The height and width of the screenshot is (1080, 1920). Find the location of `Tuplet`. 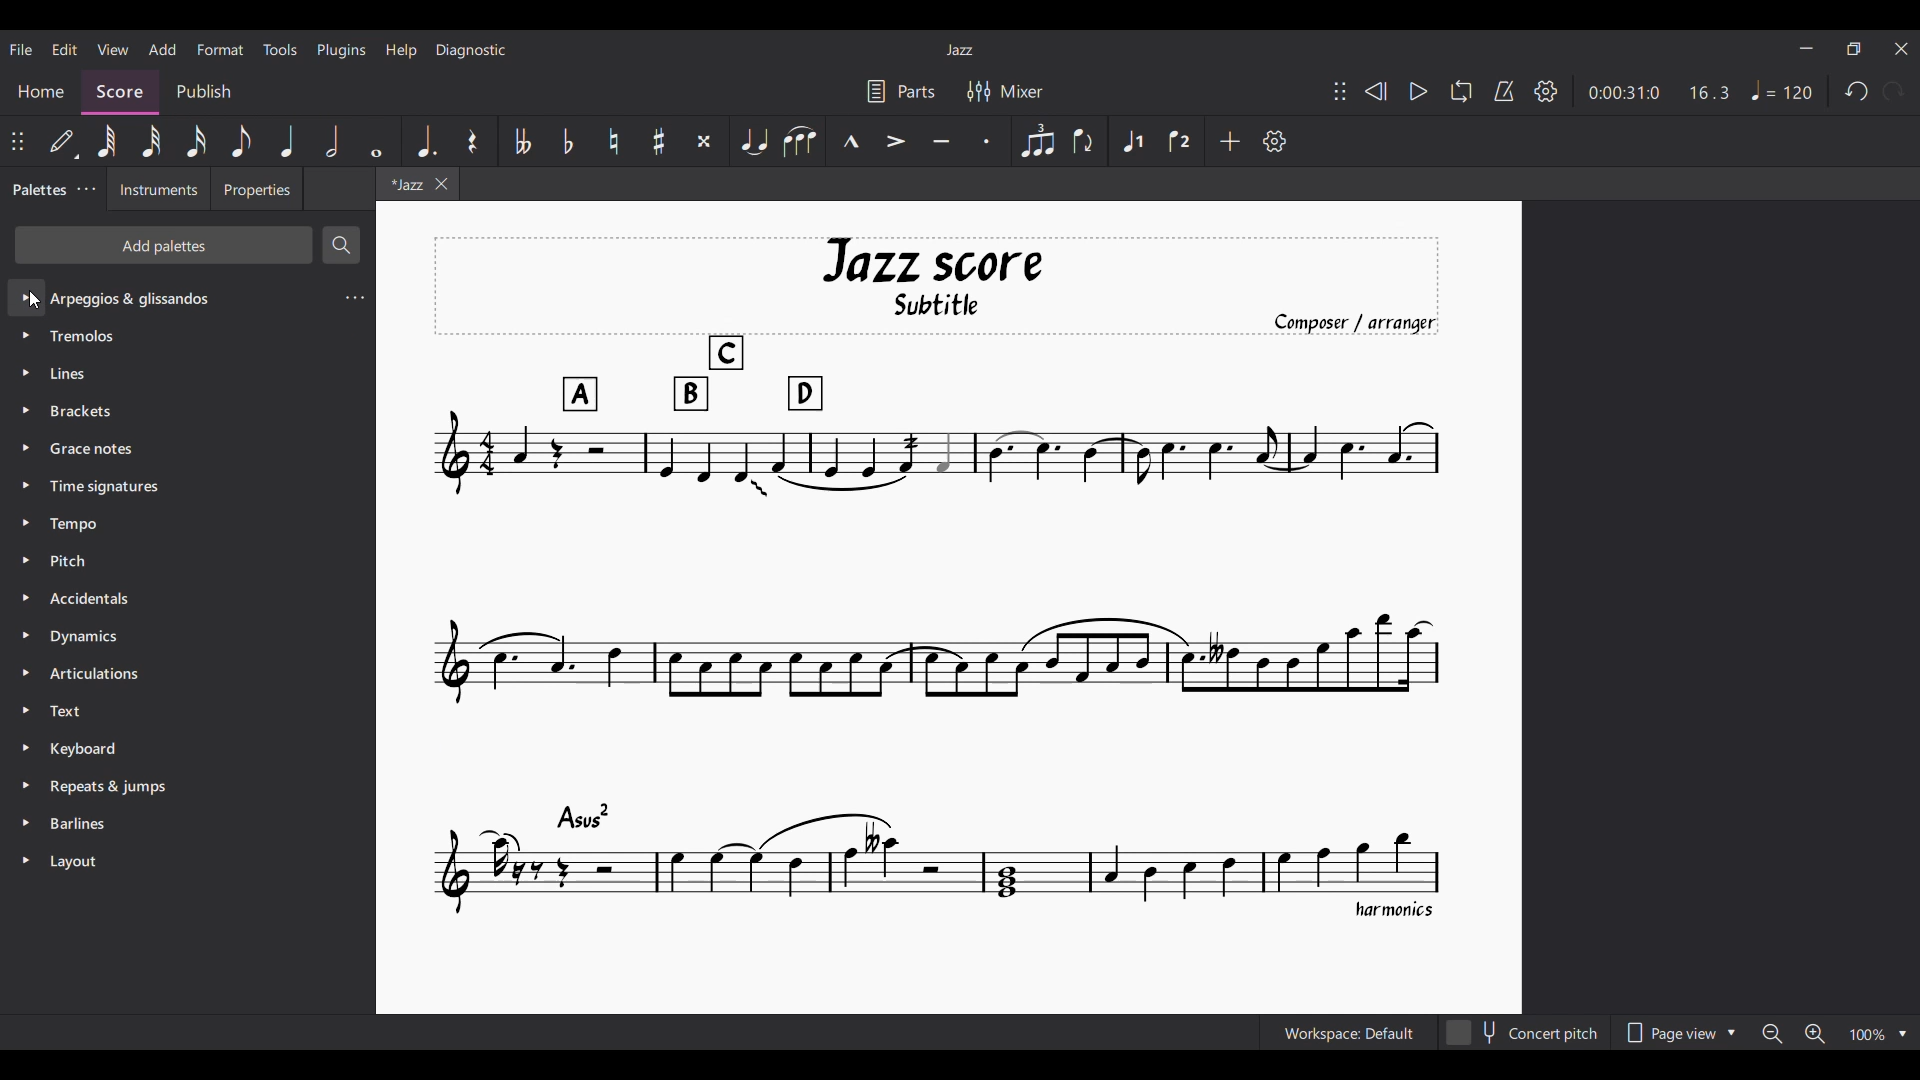

Tuplet is located at coordinates (1036, 141).